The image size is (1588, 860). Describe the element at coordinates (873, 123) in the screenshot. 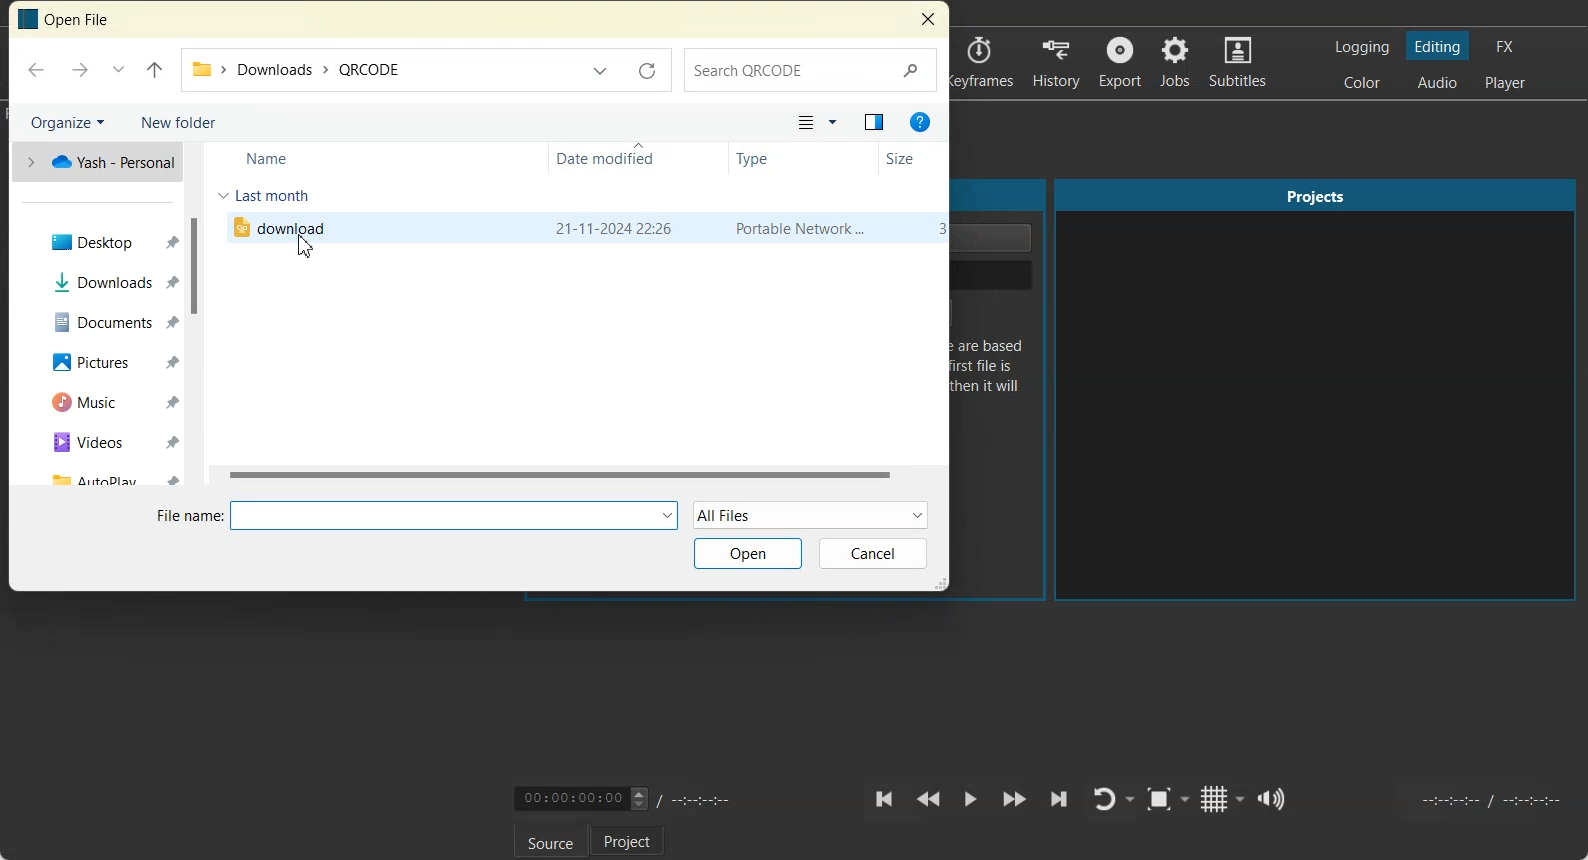

I see `Show the preview pane` at that location.